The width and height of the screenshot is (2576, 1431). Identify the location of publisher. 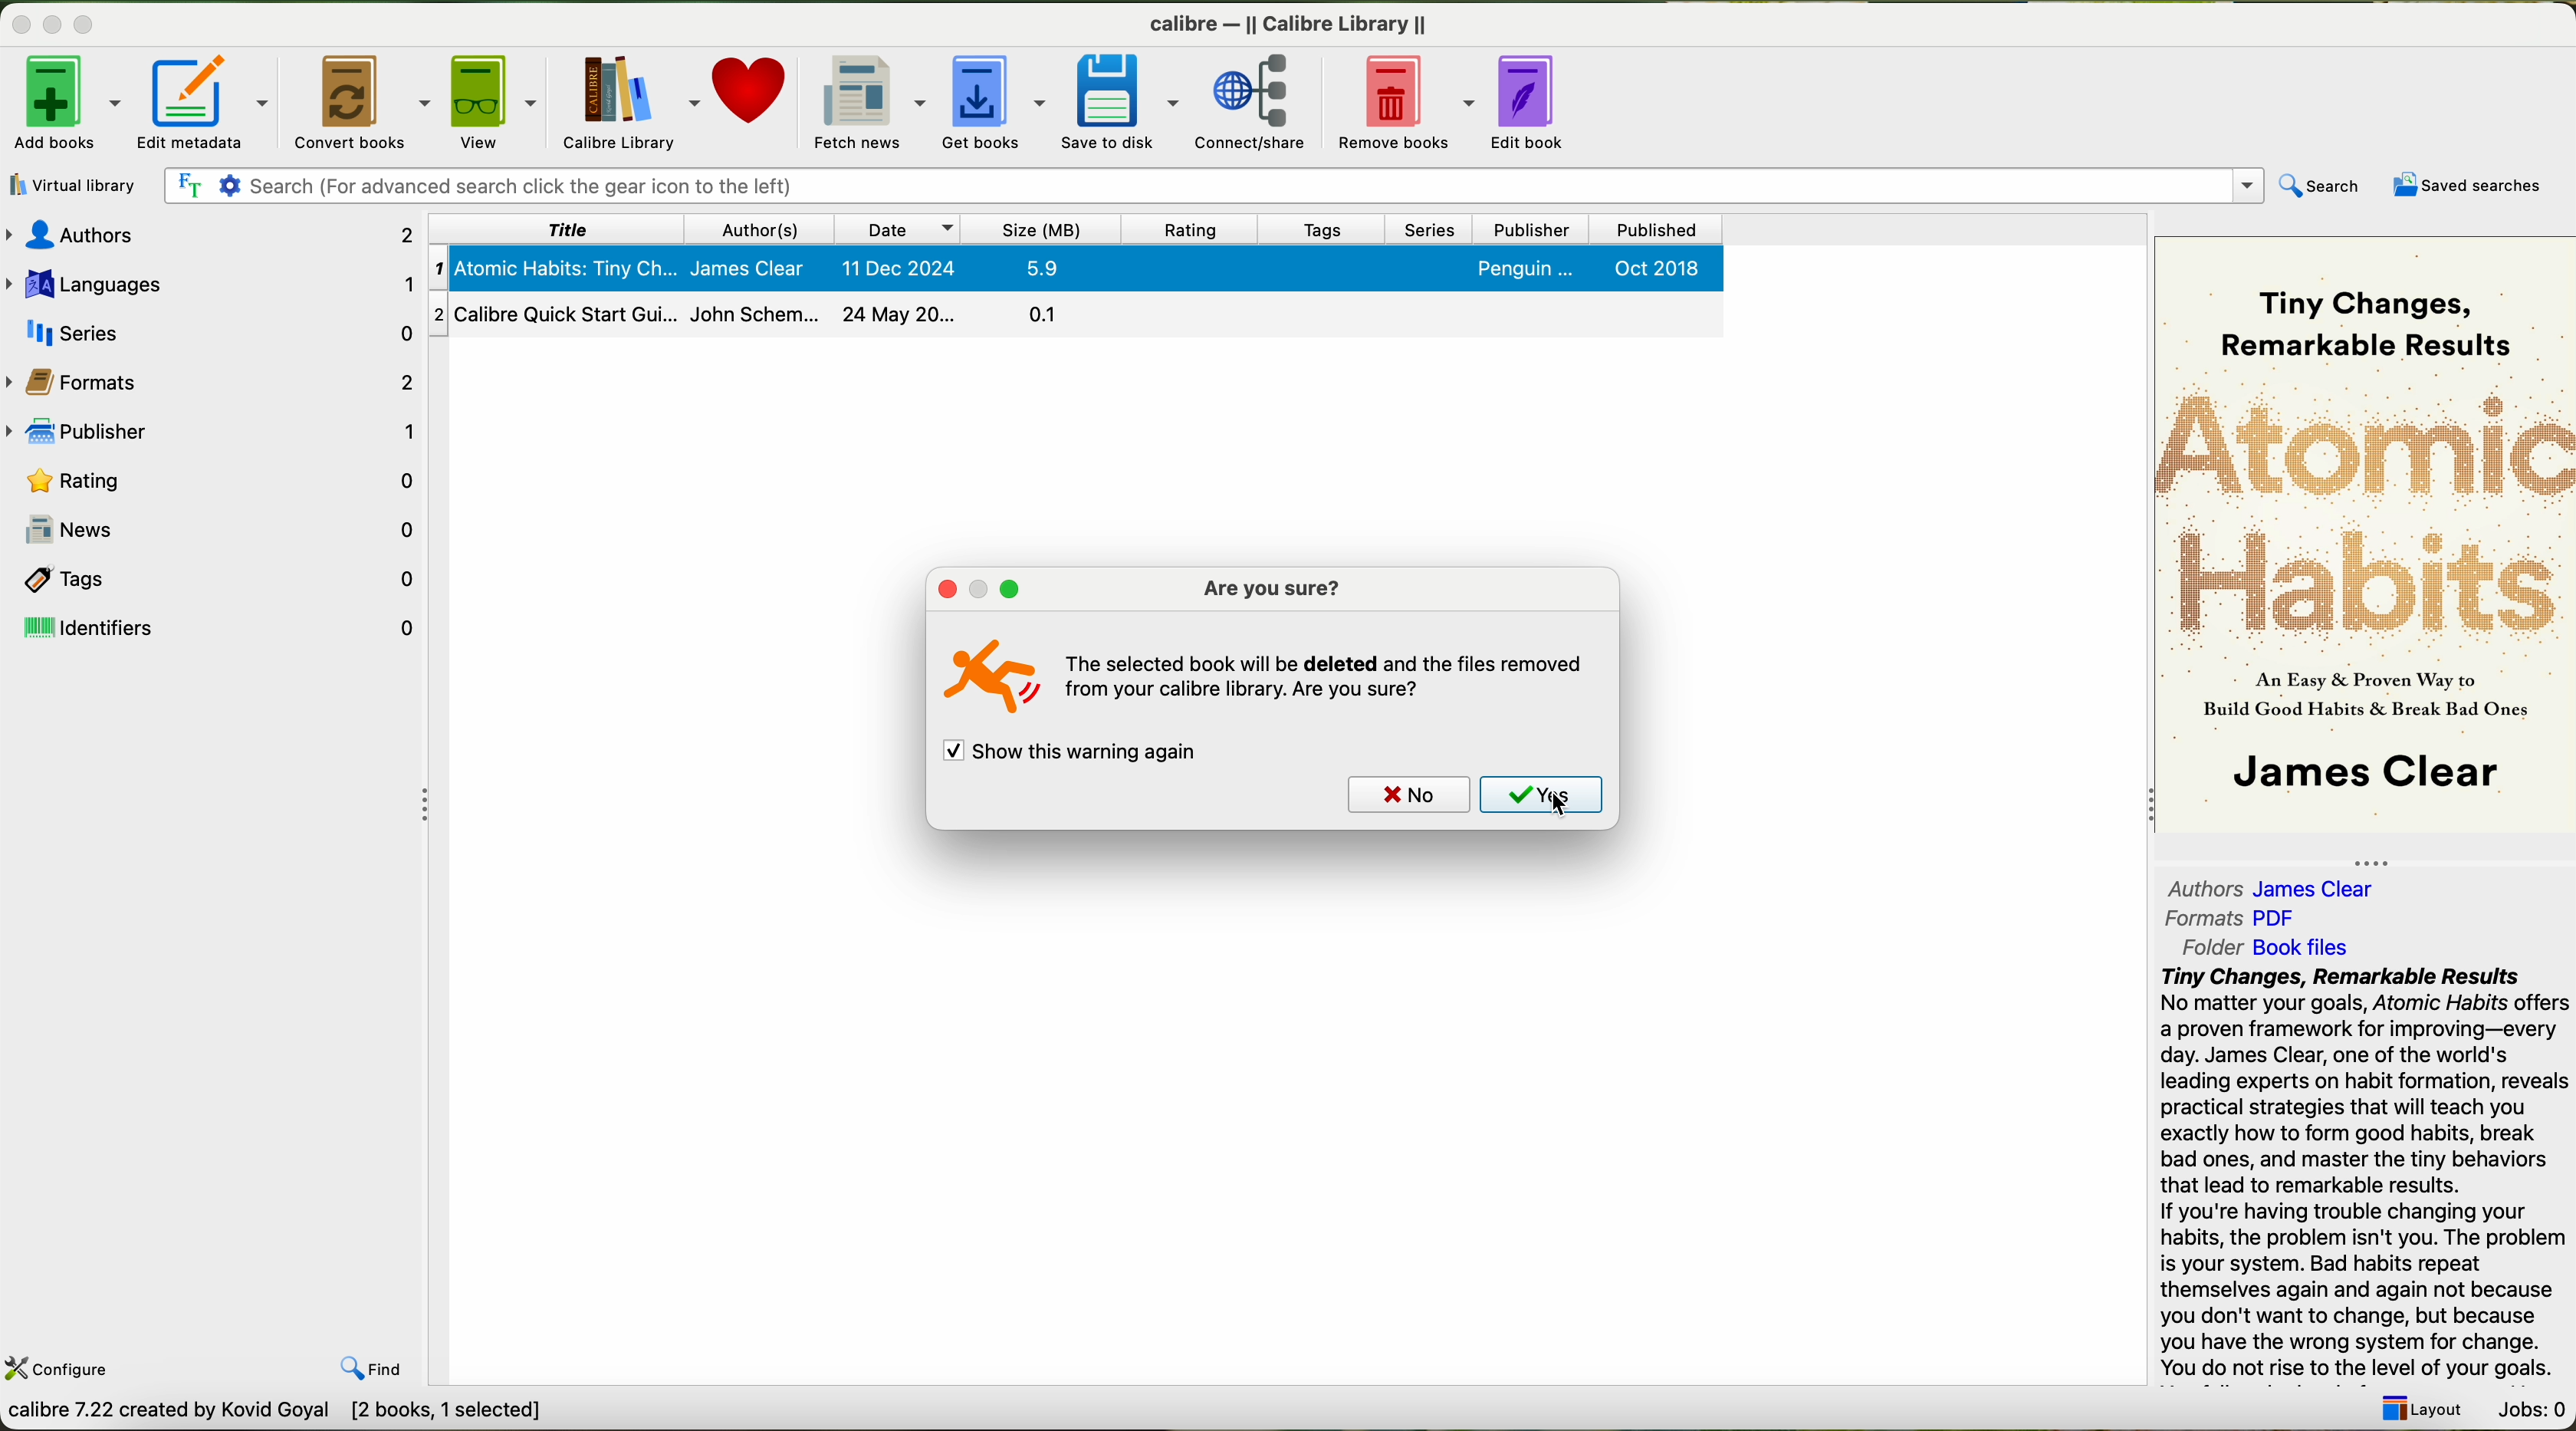
(1533, 229).